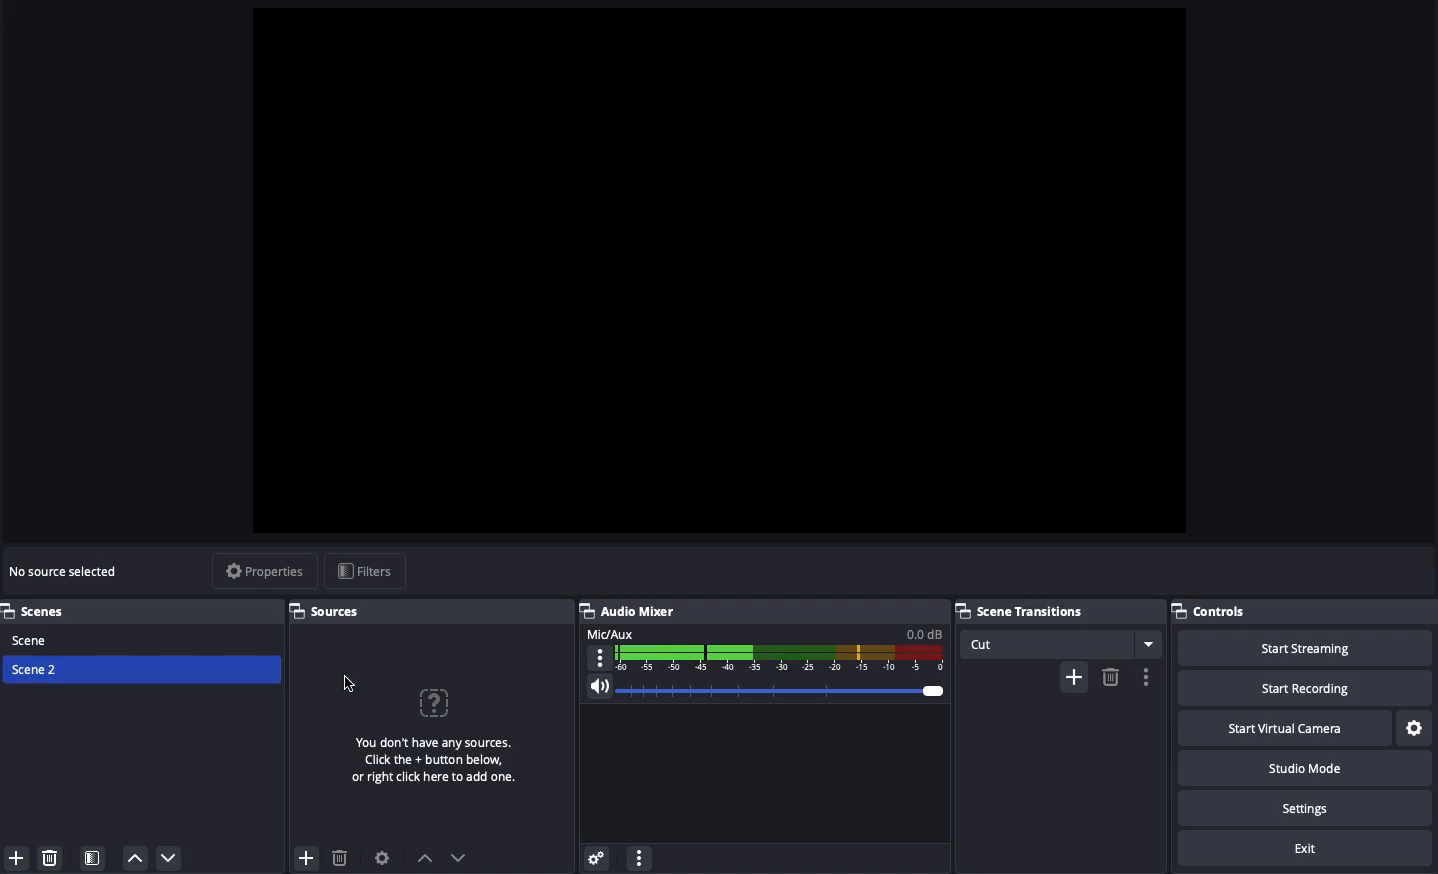 The image size is (1438, 874). I want to click on Remove, so click(49, 856).